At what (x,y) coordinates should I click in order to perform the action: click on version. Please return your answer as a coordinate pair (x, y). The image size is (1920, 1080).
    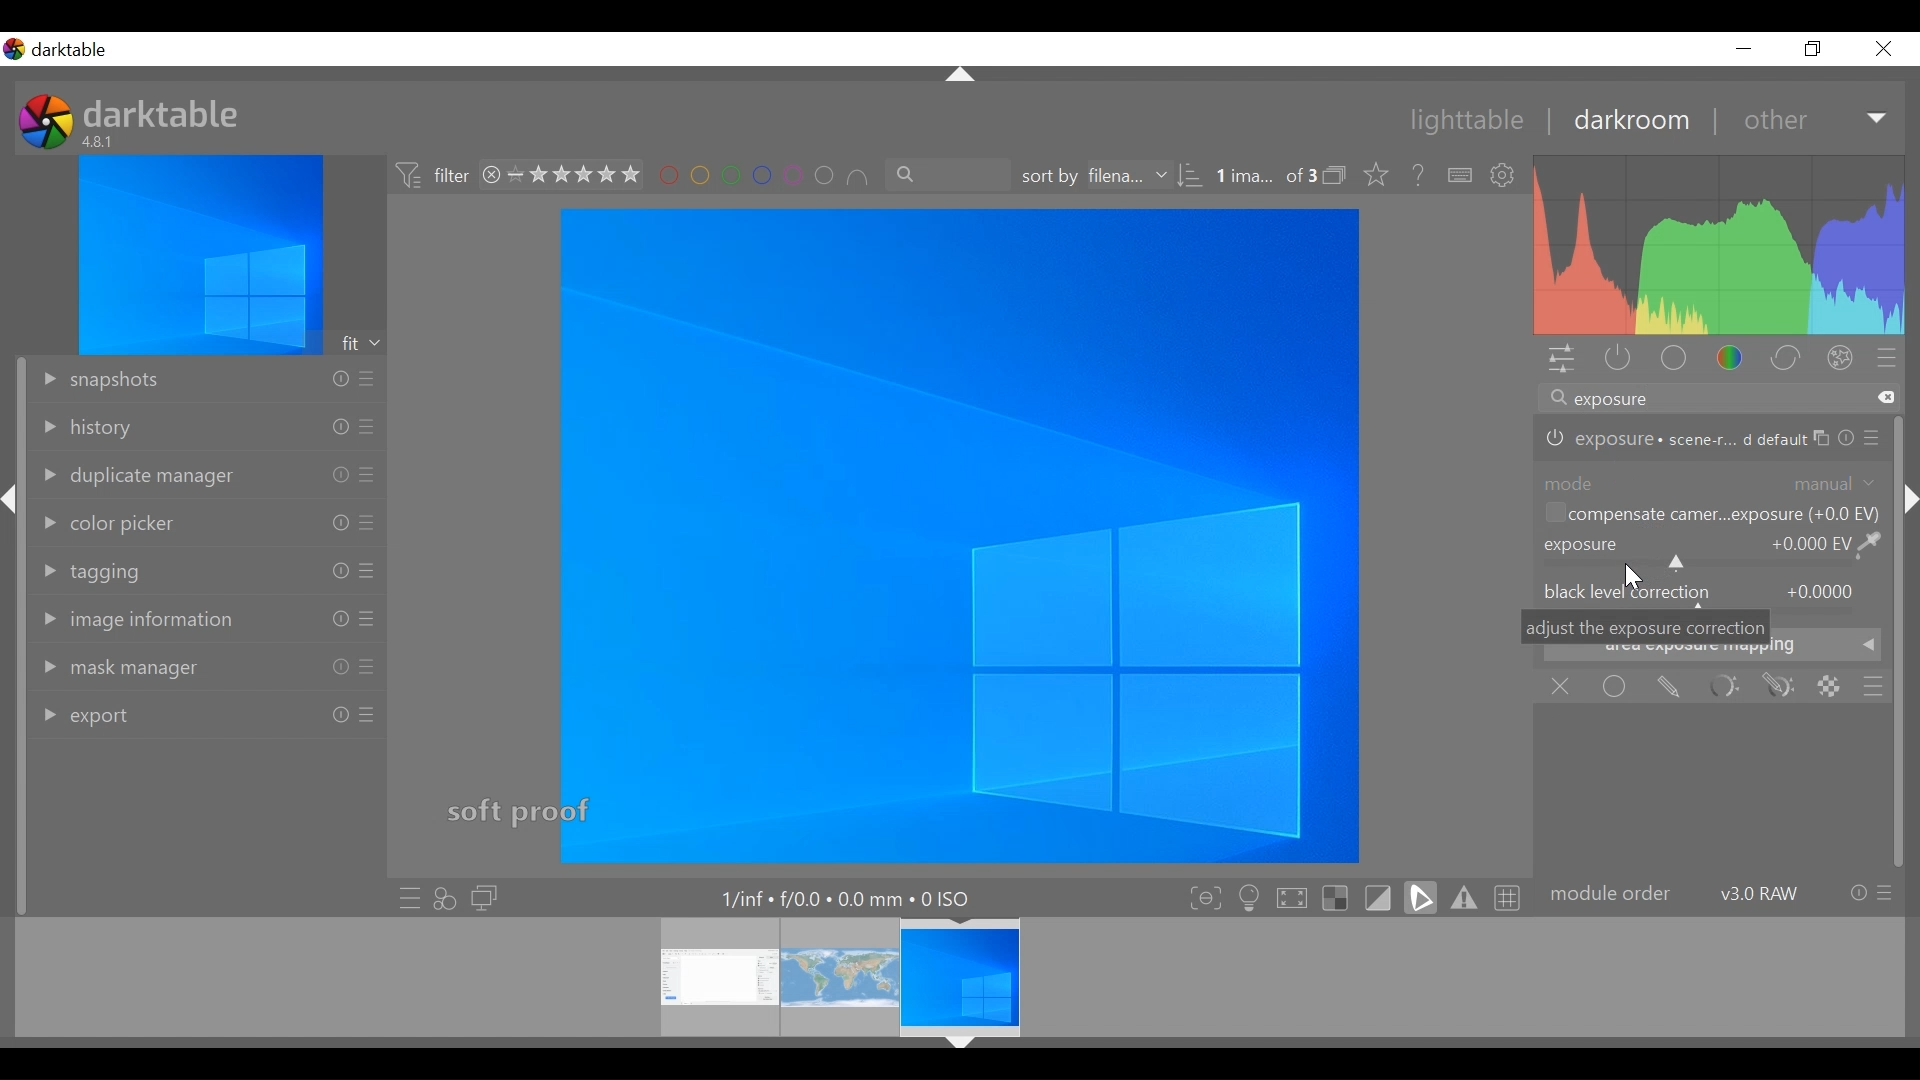
    Looking at the image, I should click on (1761, 893).